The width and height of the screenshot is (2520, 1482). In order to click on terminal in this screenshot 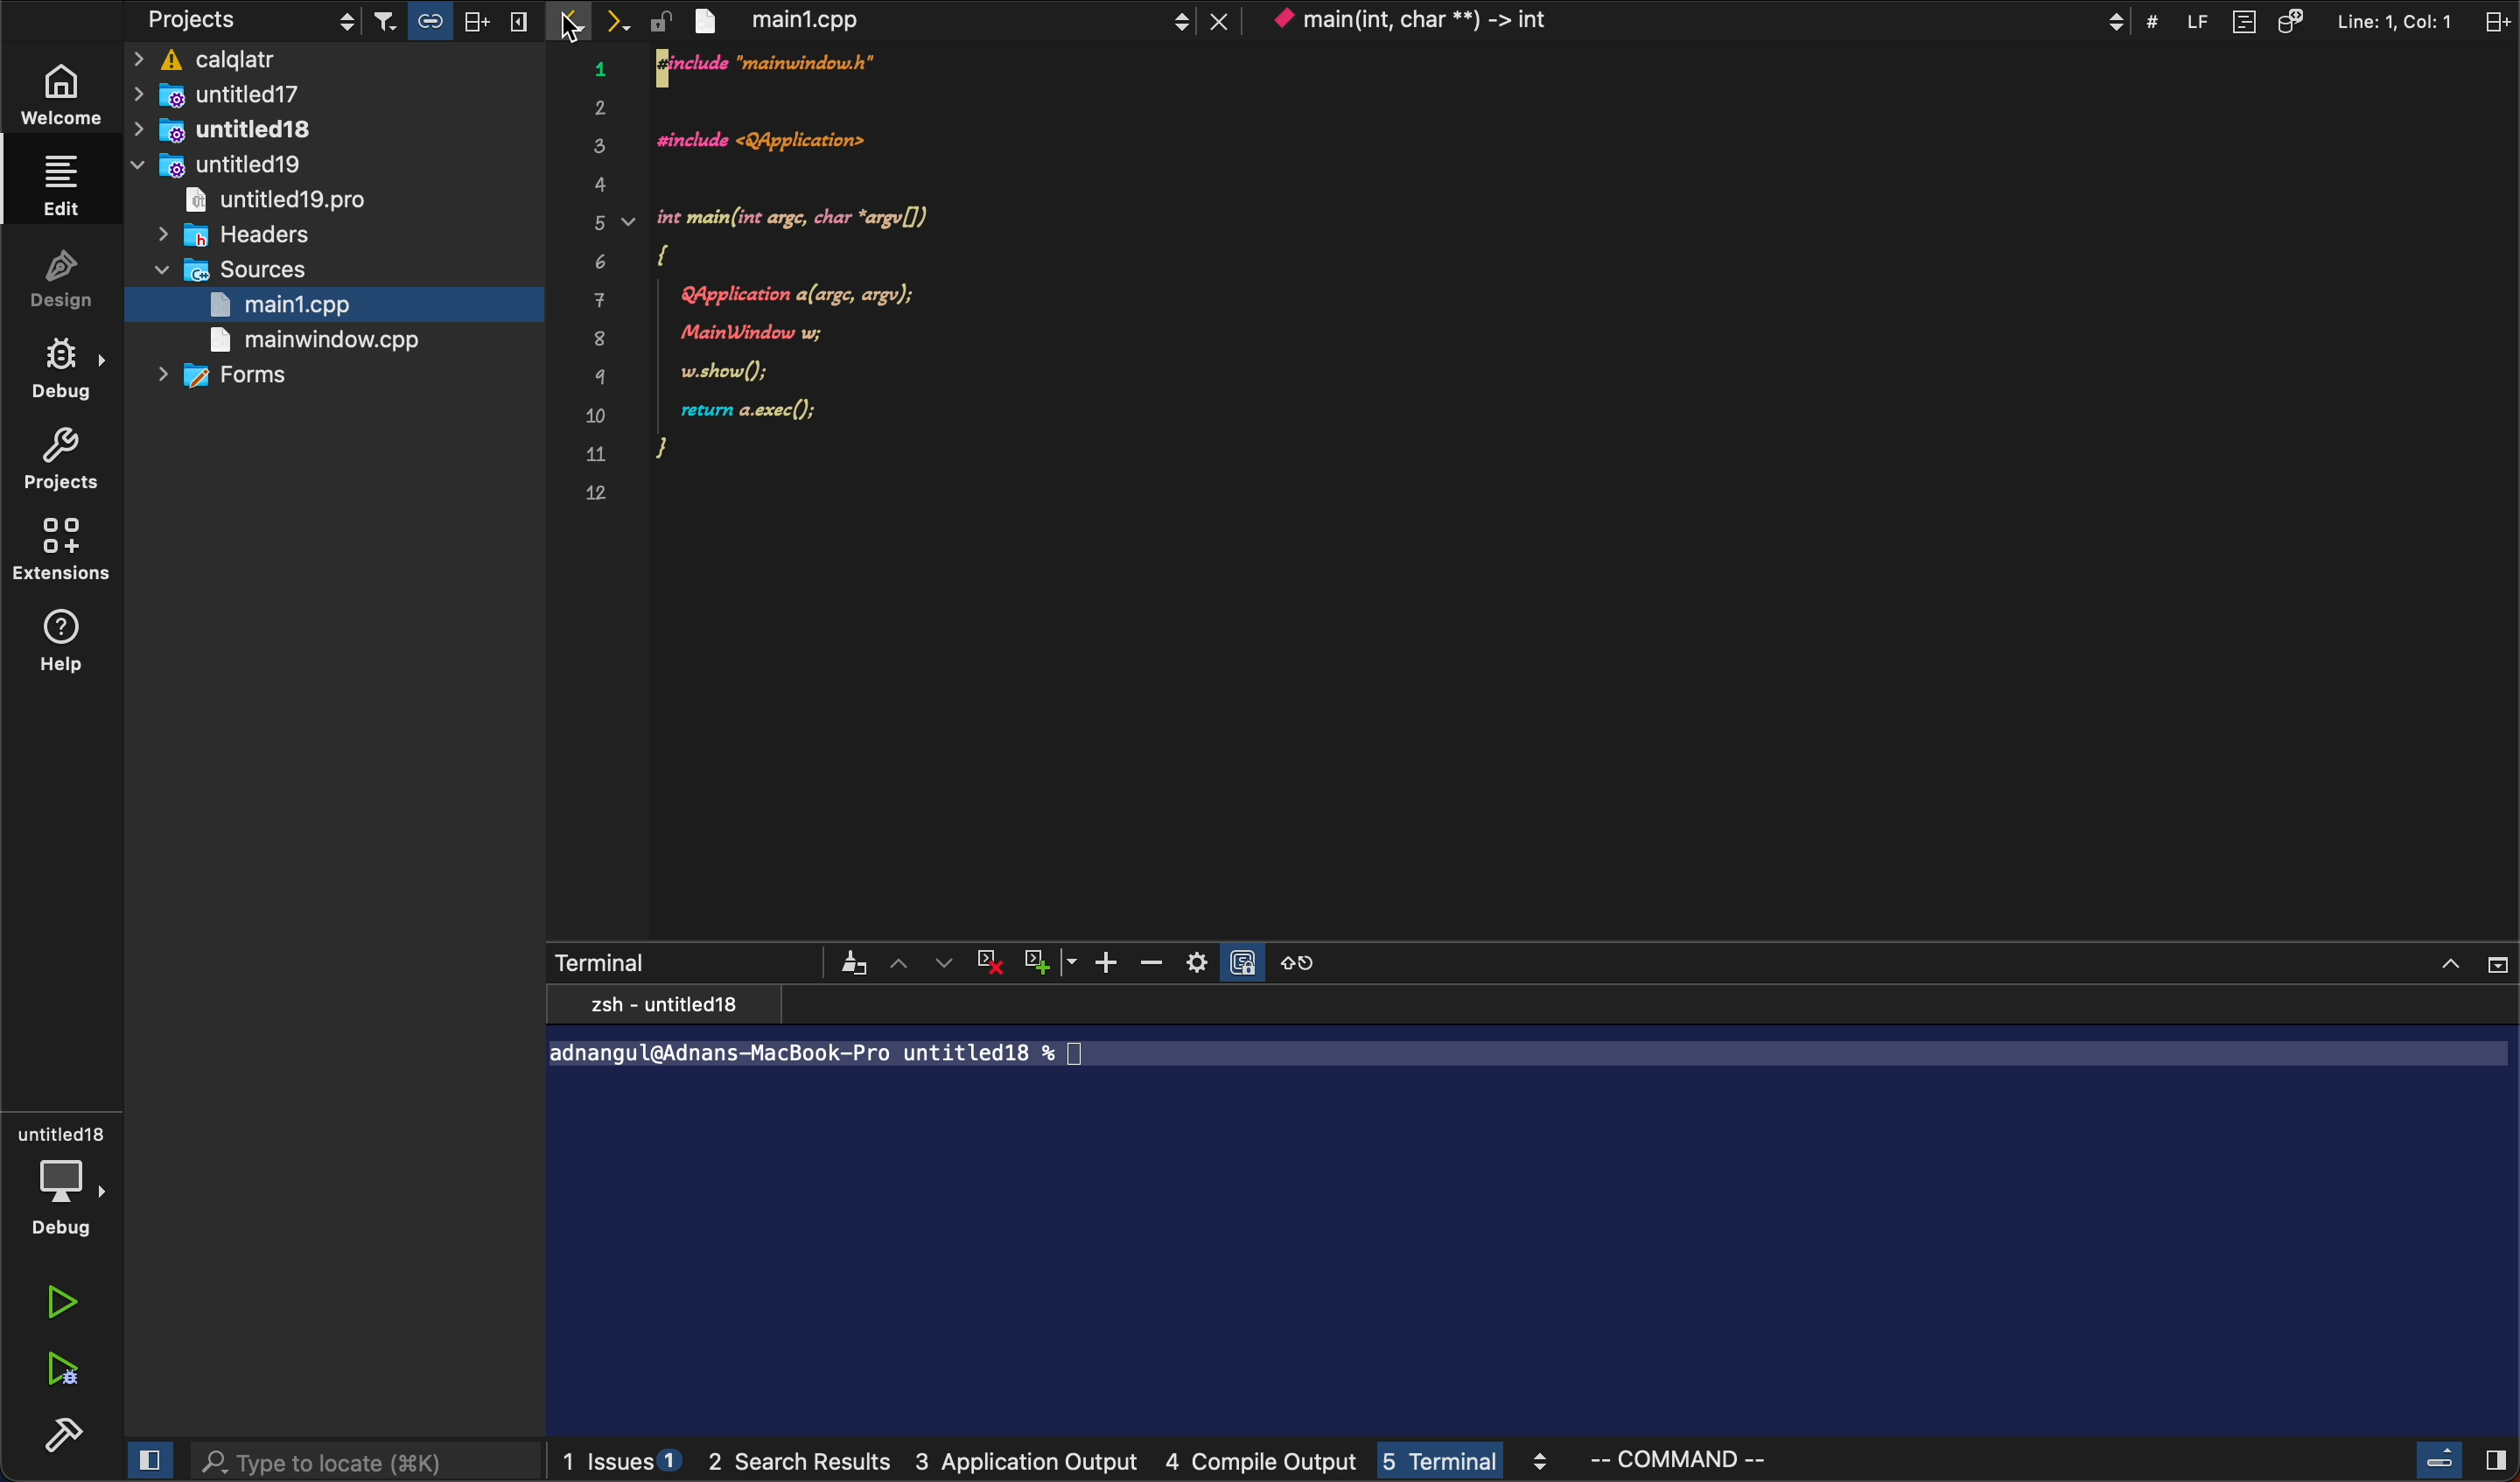, I will do `click(676, 959)`.